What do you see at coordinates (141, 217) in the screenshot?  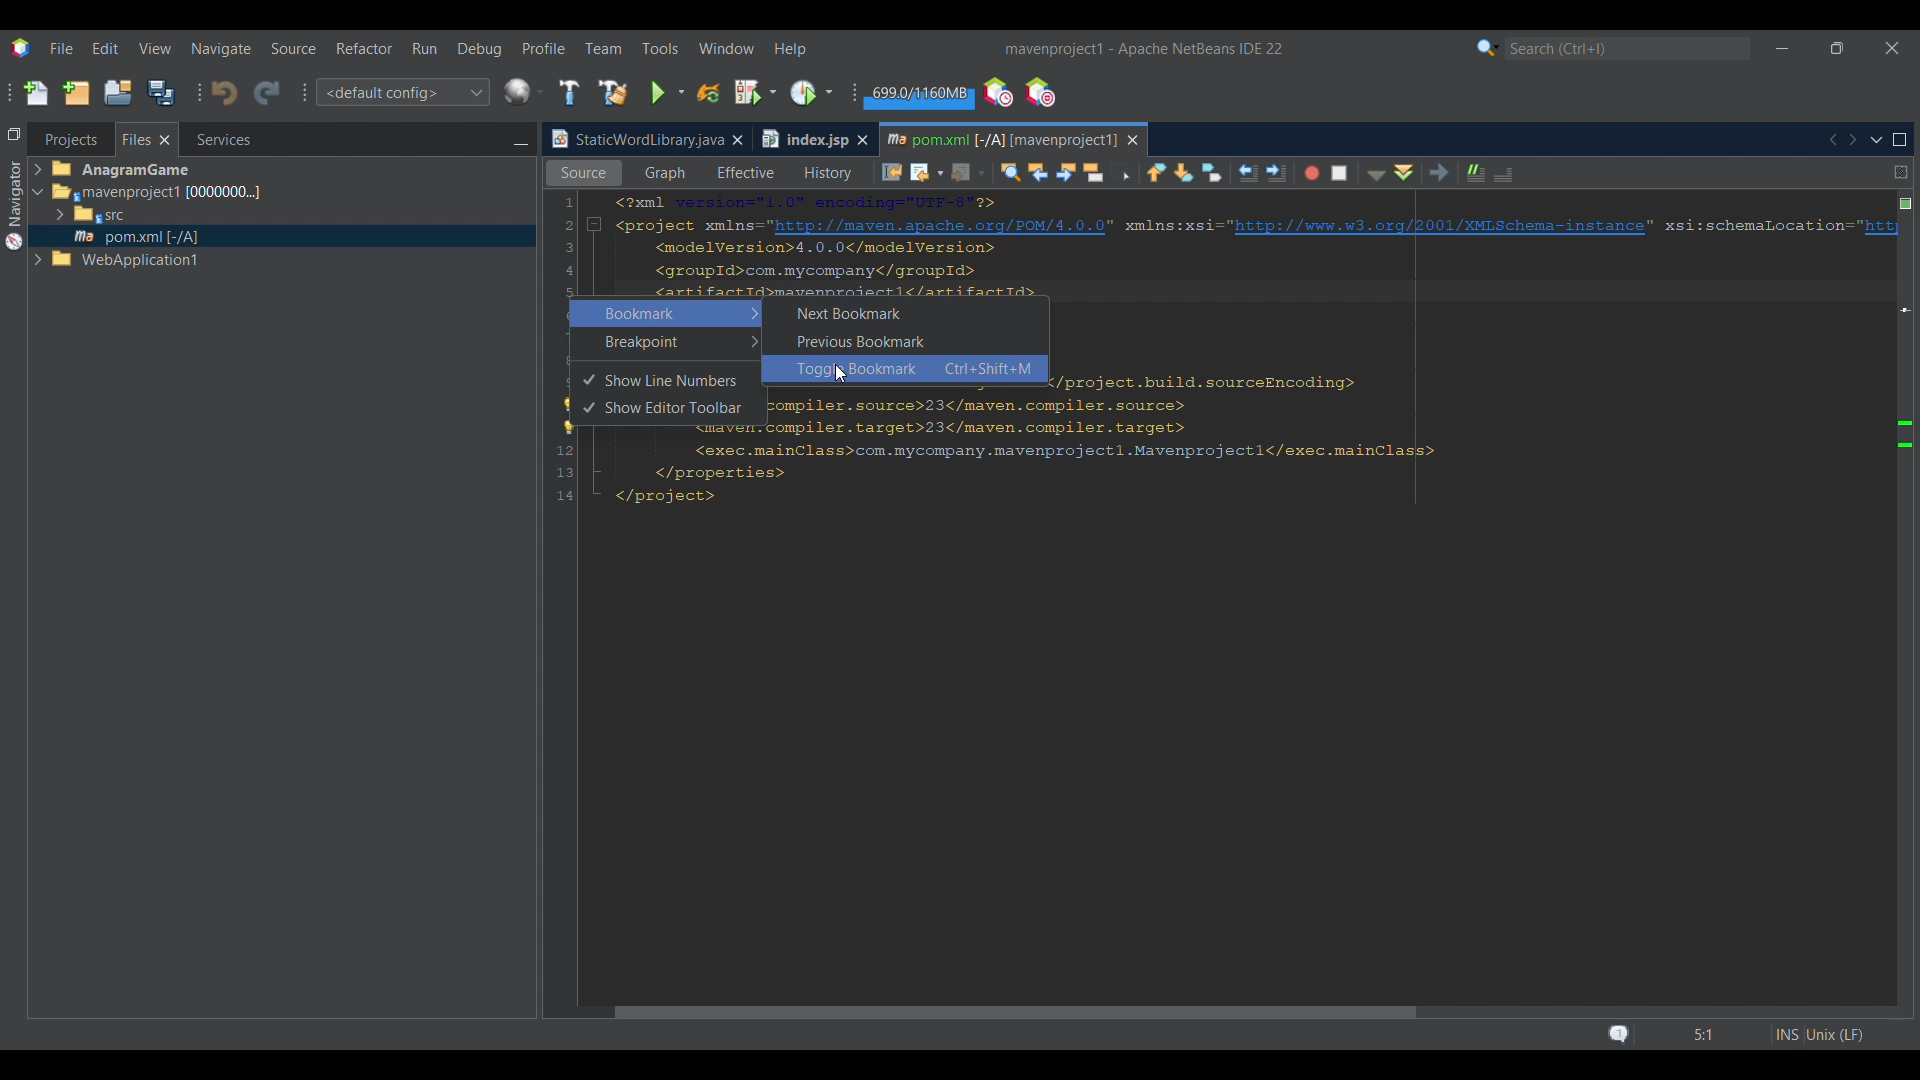 I see `Options under Files tab` at bounding box center [141, 217].